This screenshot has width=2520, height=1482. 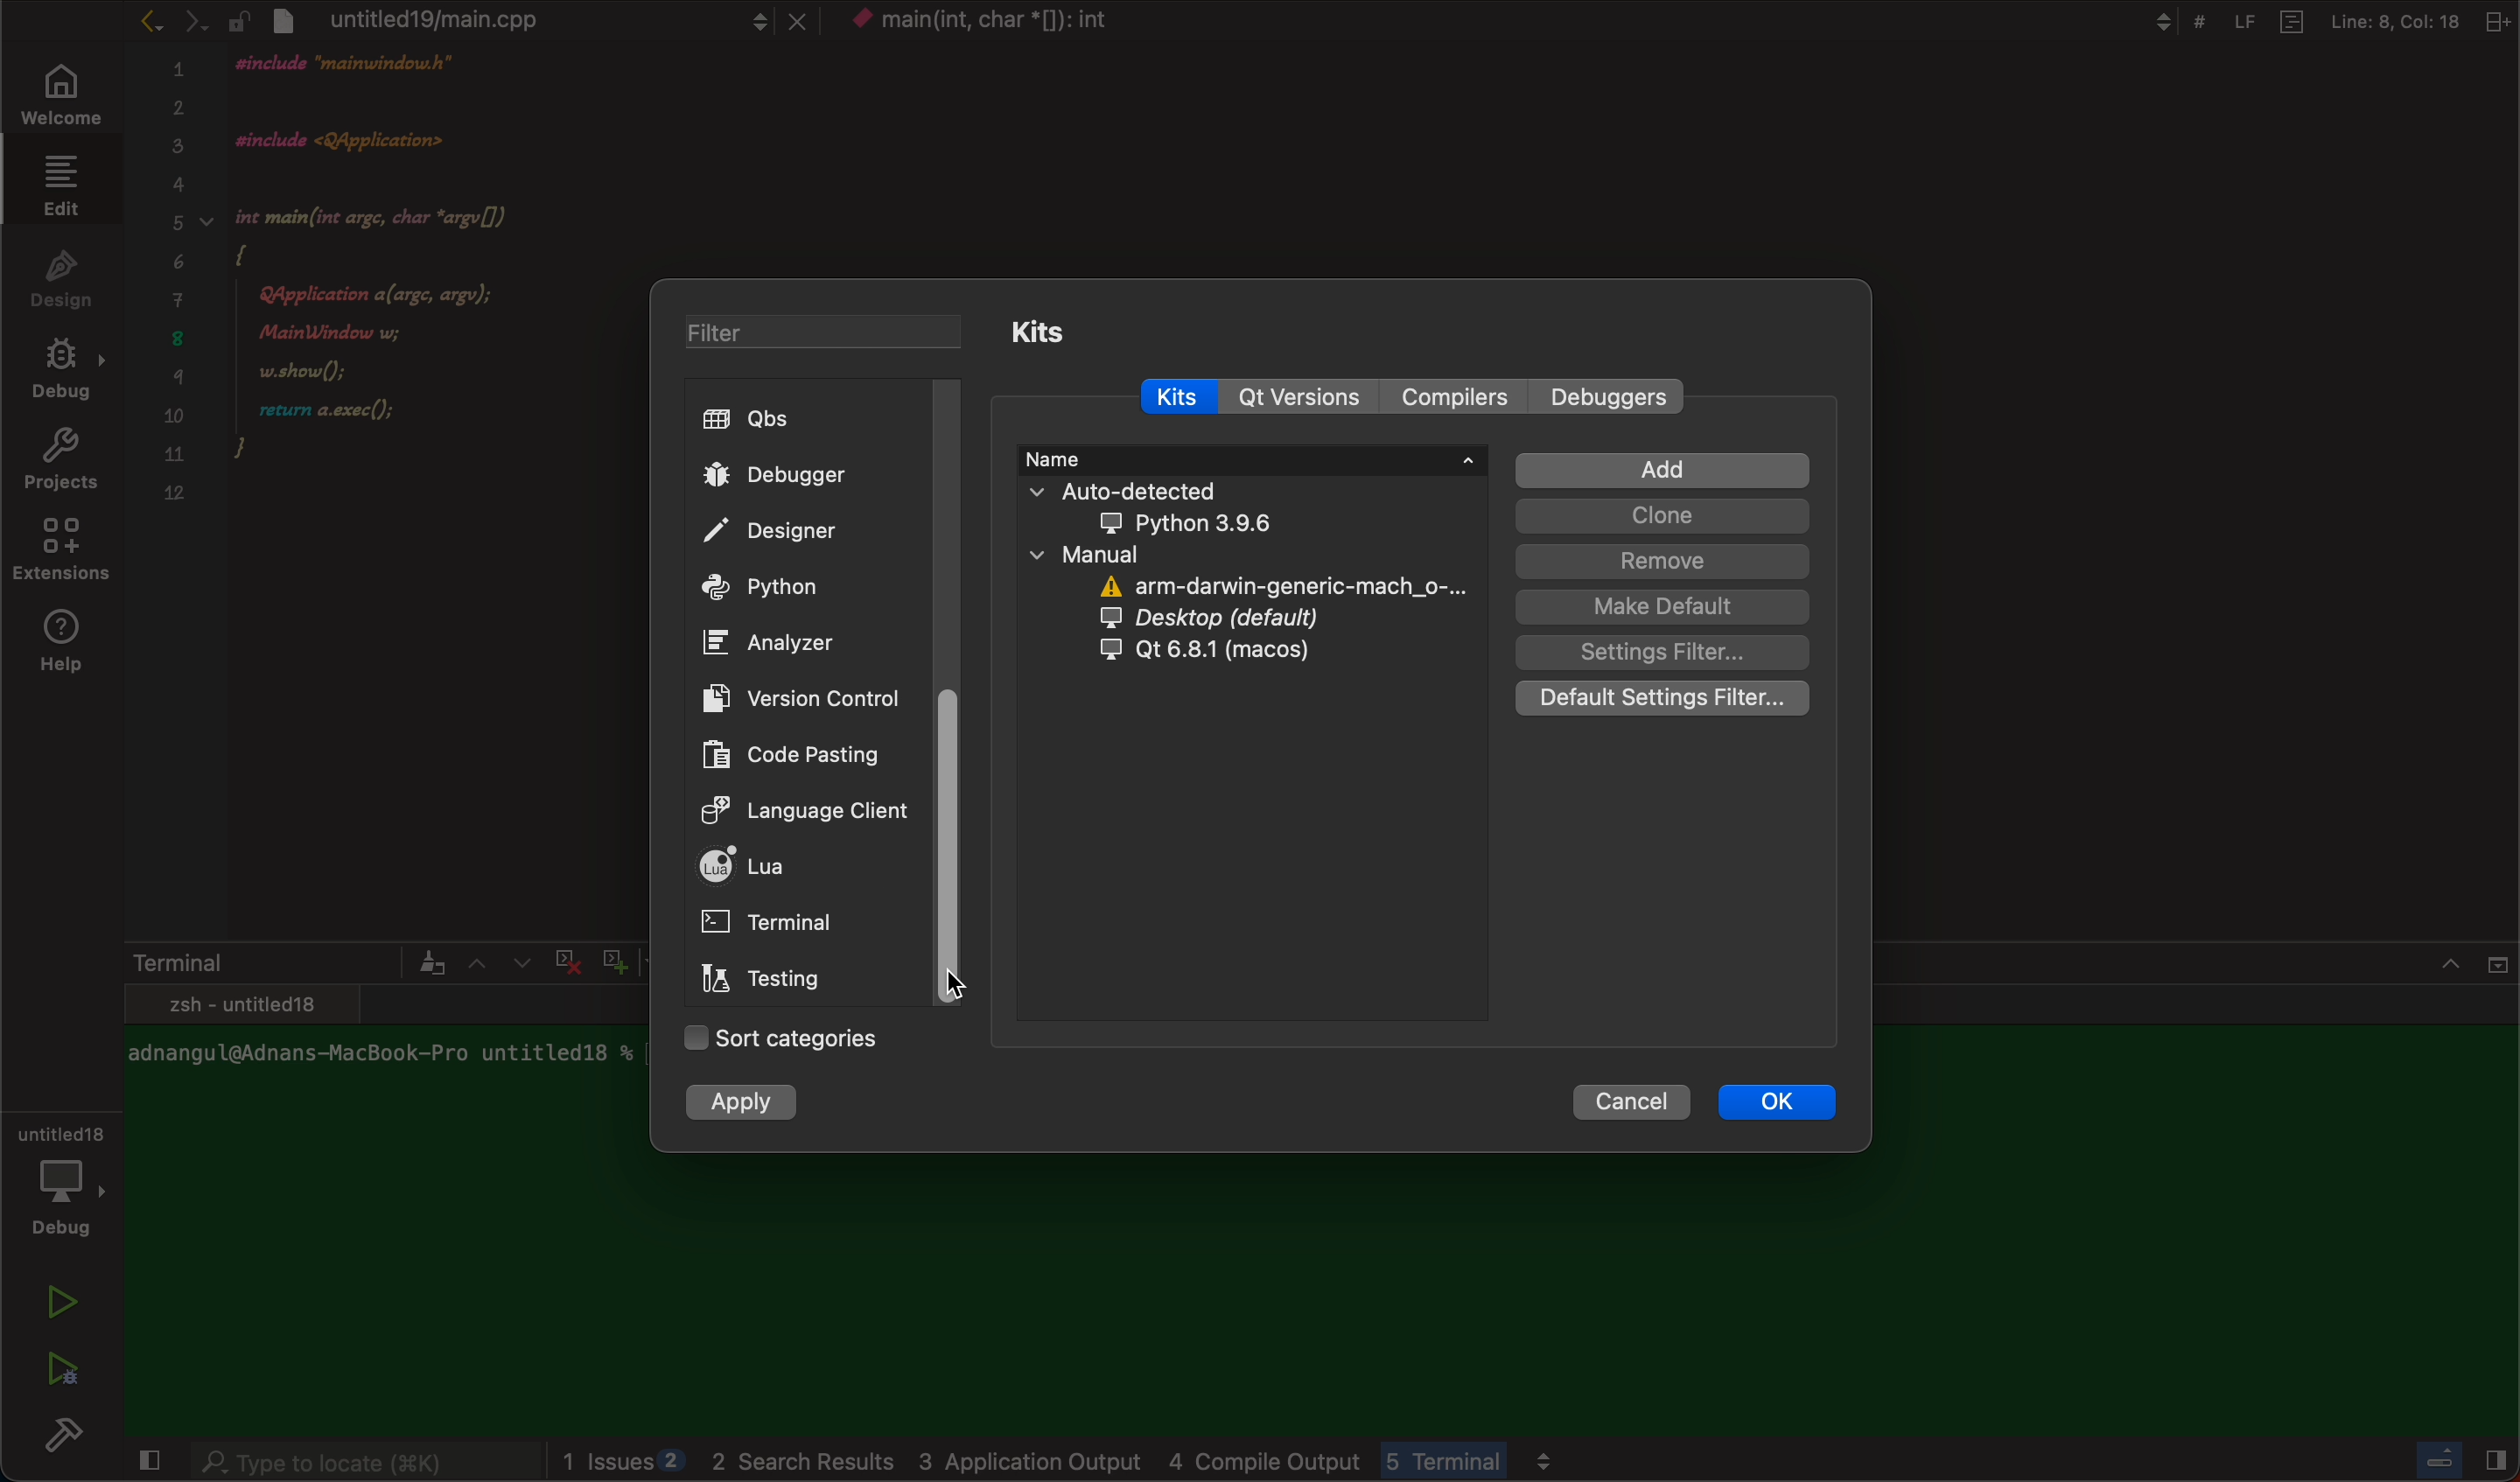 What do you see at coordinates (1188, 1462) in the screenshot?
I see `logs` at bounding box center [1188, 1462].